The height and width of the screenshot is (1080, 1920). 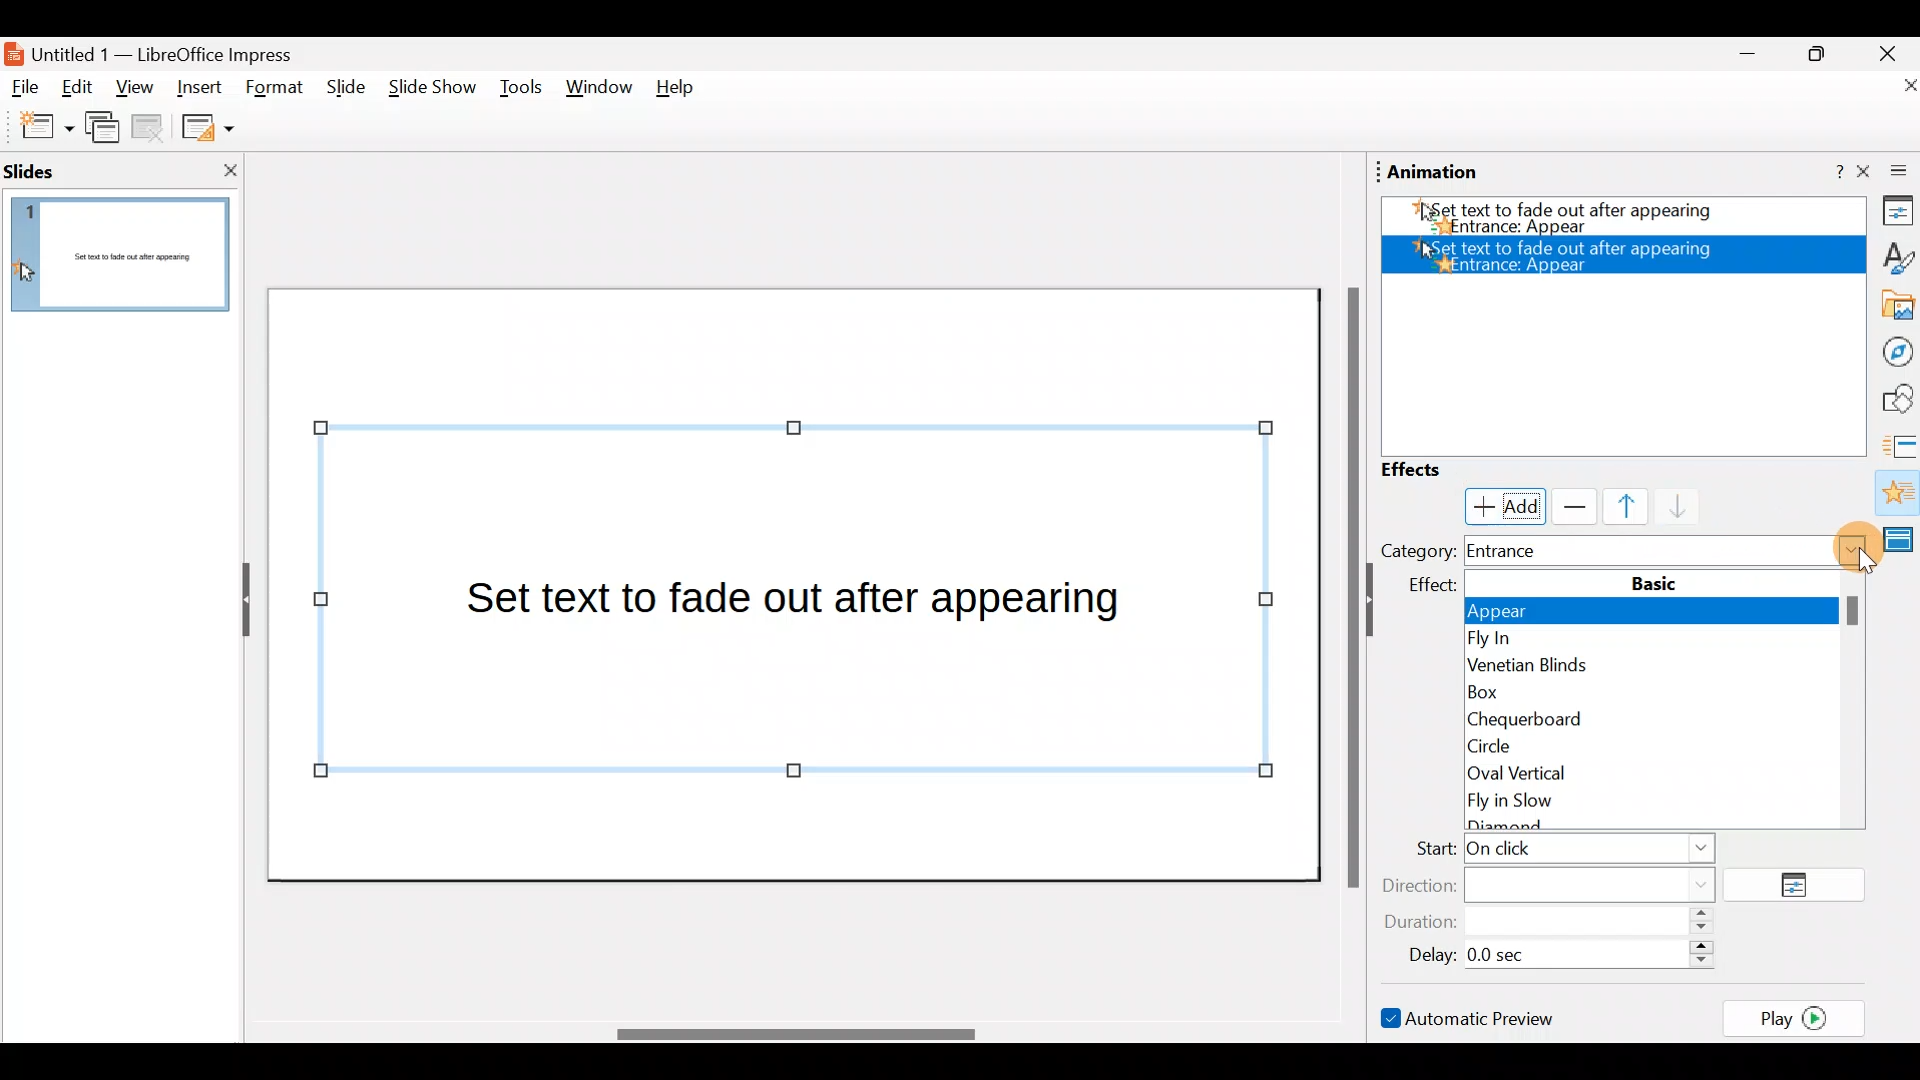 What do you see at coordinates (1615, 220) in the screenshot?
I see `Appear effect added` at bounding box center [1615, 220].